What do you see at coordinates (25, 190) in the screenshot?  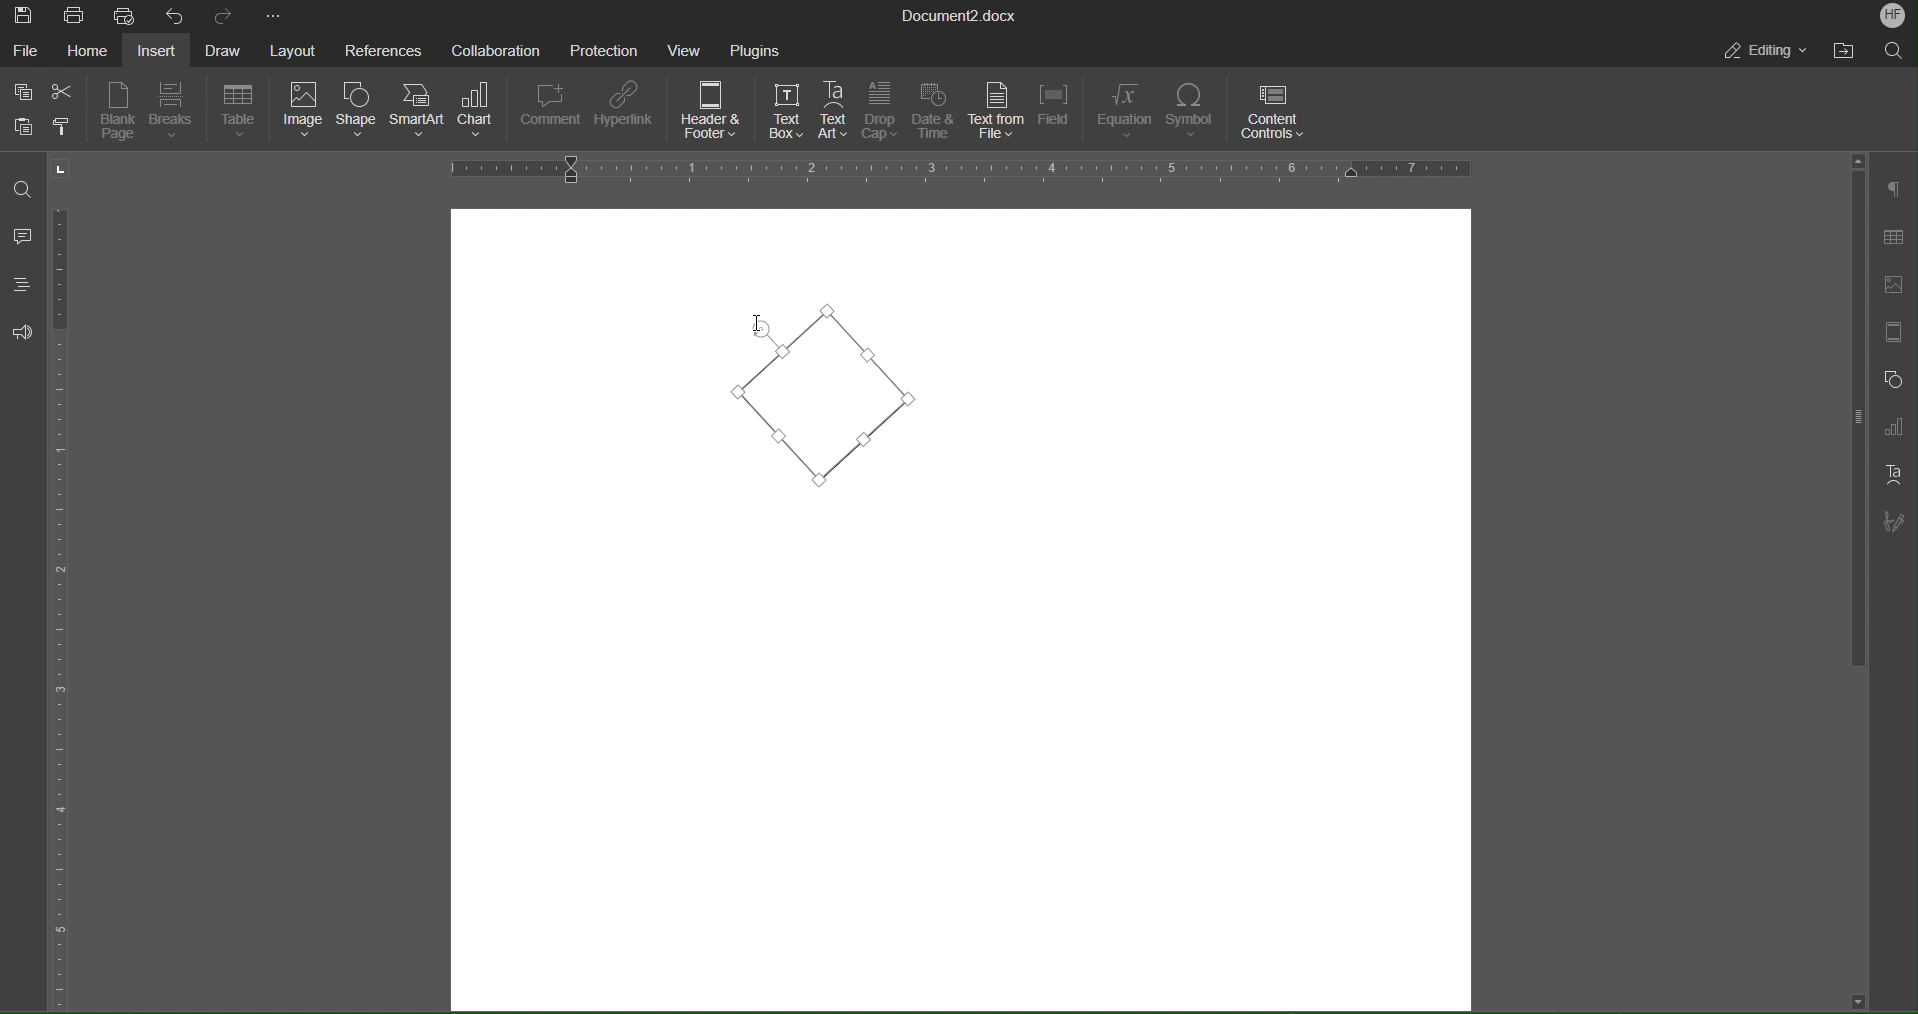 I see `Find` at bounding box center [25, 190].